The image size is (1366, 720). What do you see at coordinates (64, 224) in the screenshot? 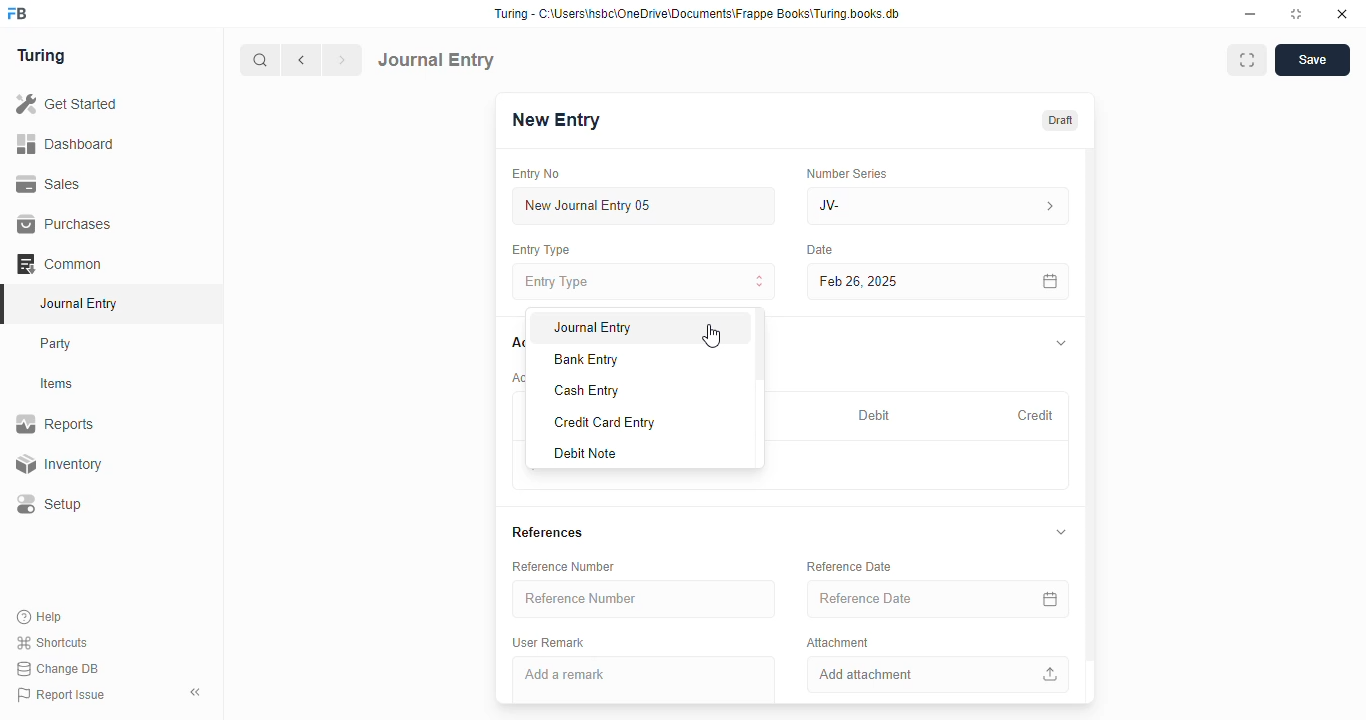
I see `purchases` at bounding box center [64, 224].